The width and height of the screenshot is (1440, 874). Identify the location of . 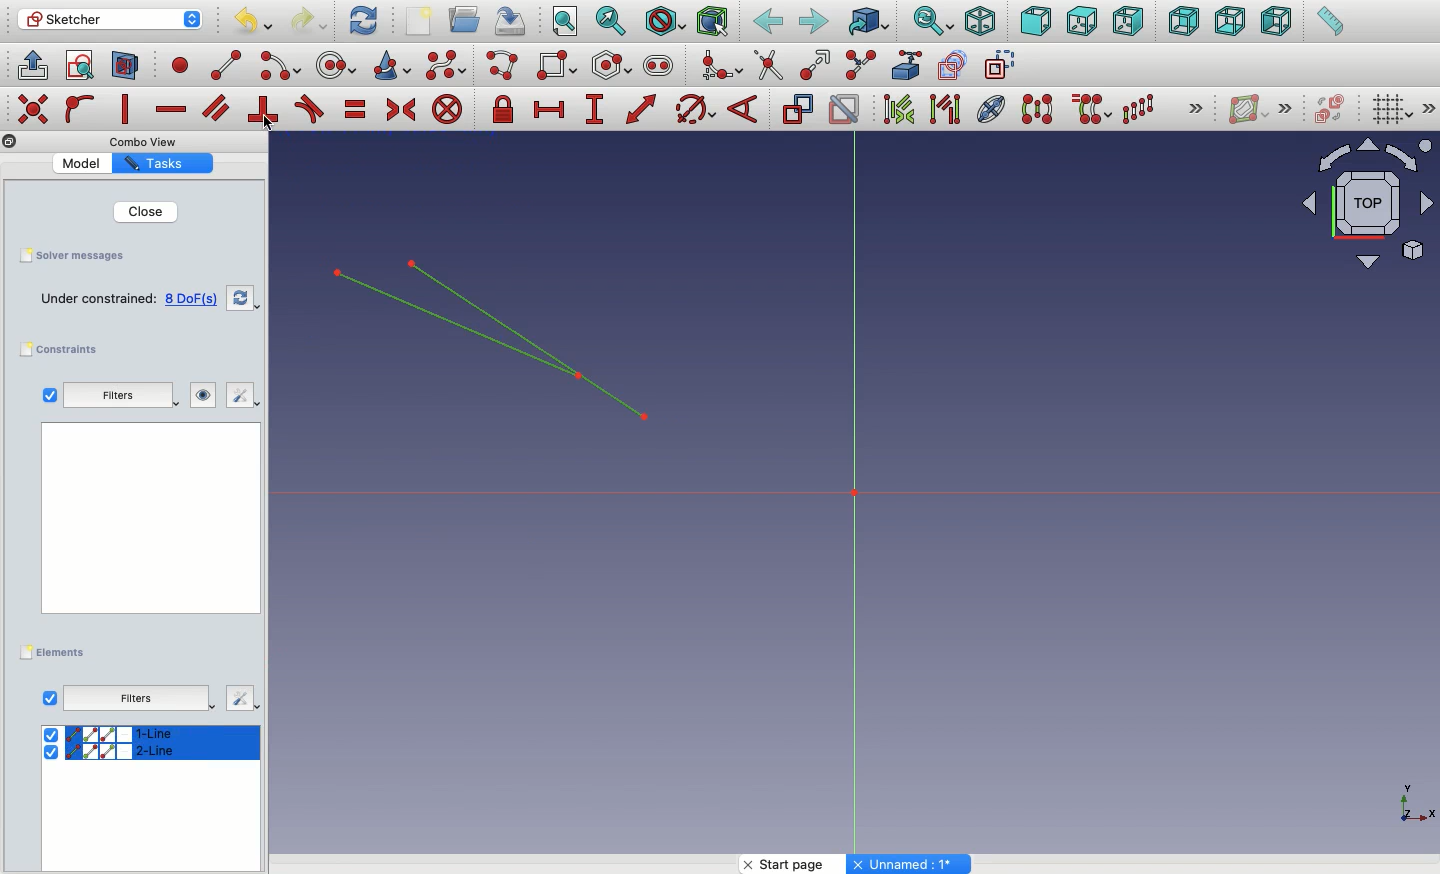
(9, 142).